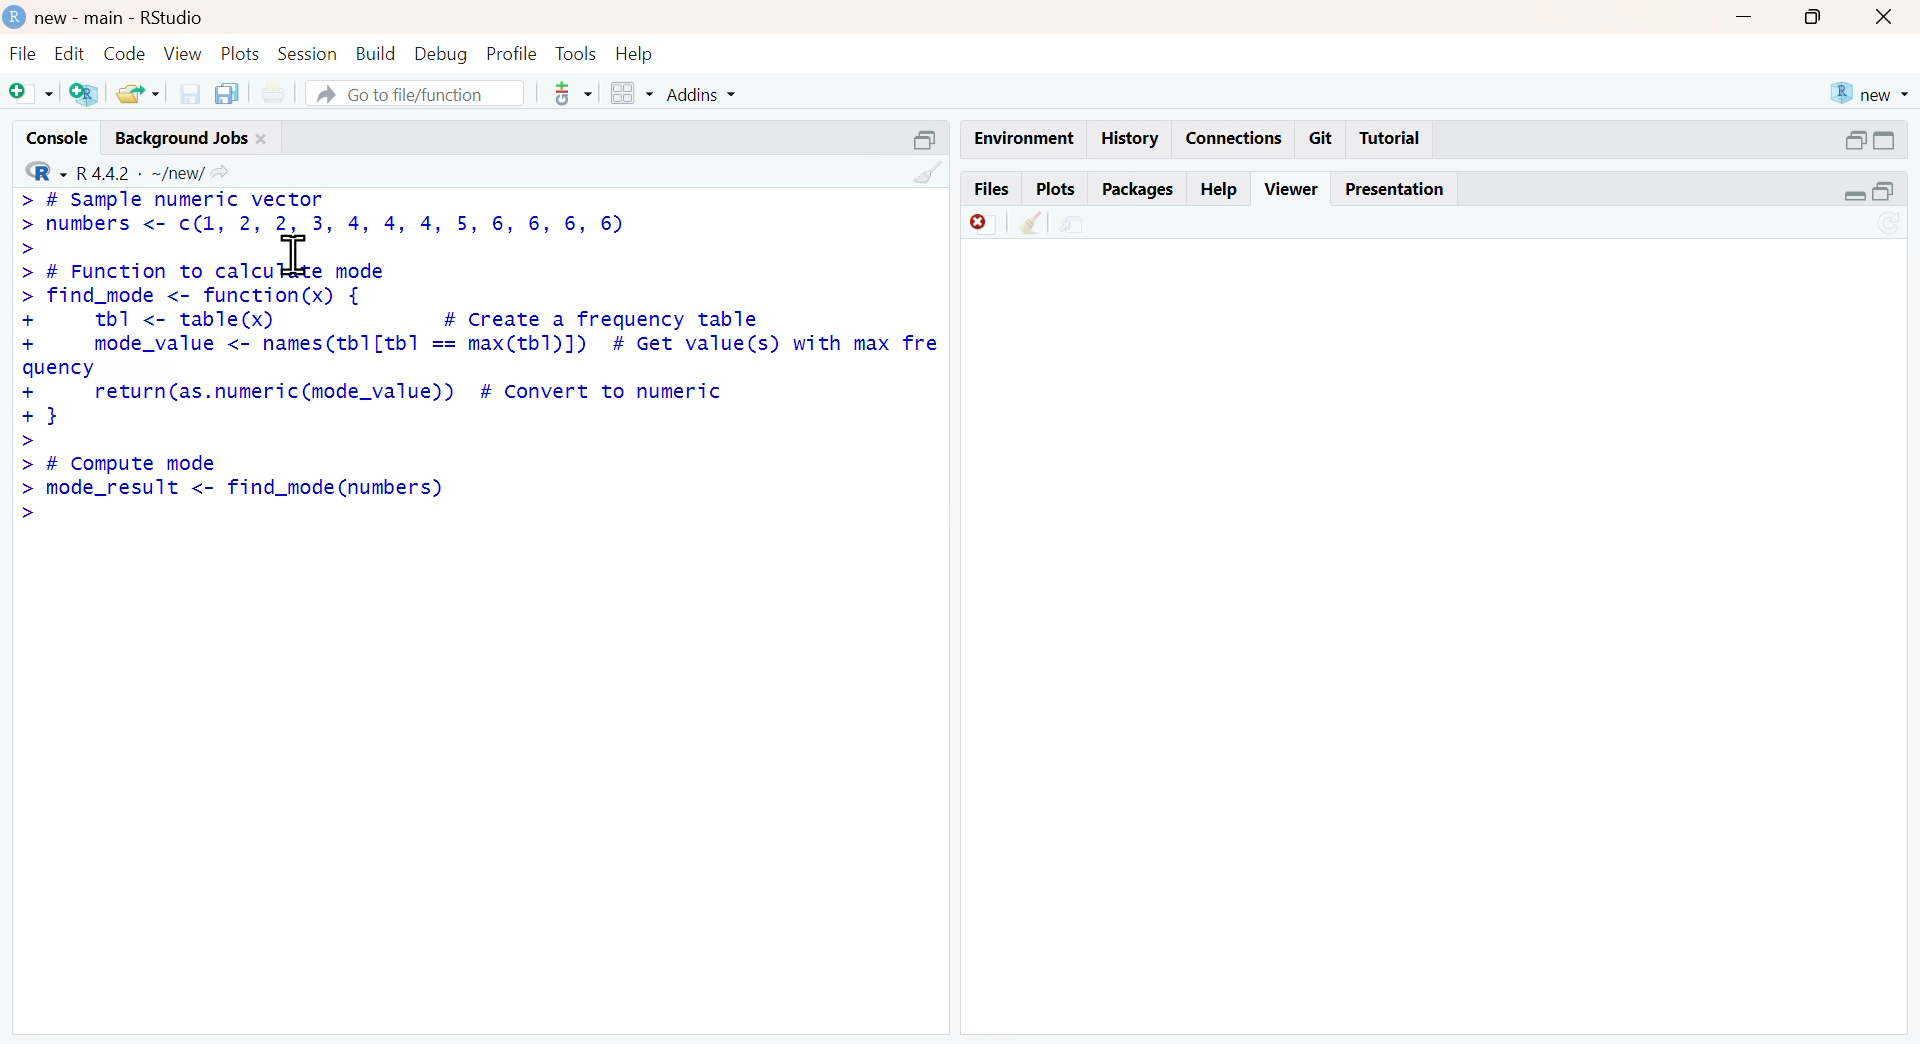 Image resolution: width=1920 pixels, height=1044 pixels. Describe the element at coordinates (192, 93) in the screenshot. I see `save` at that location.